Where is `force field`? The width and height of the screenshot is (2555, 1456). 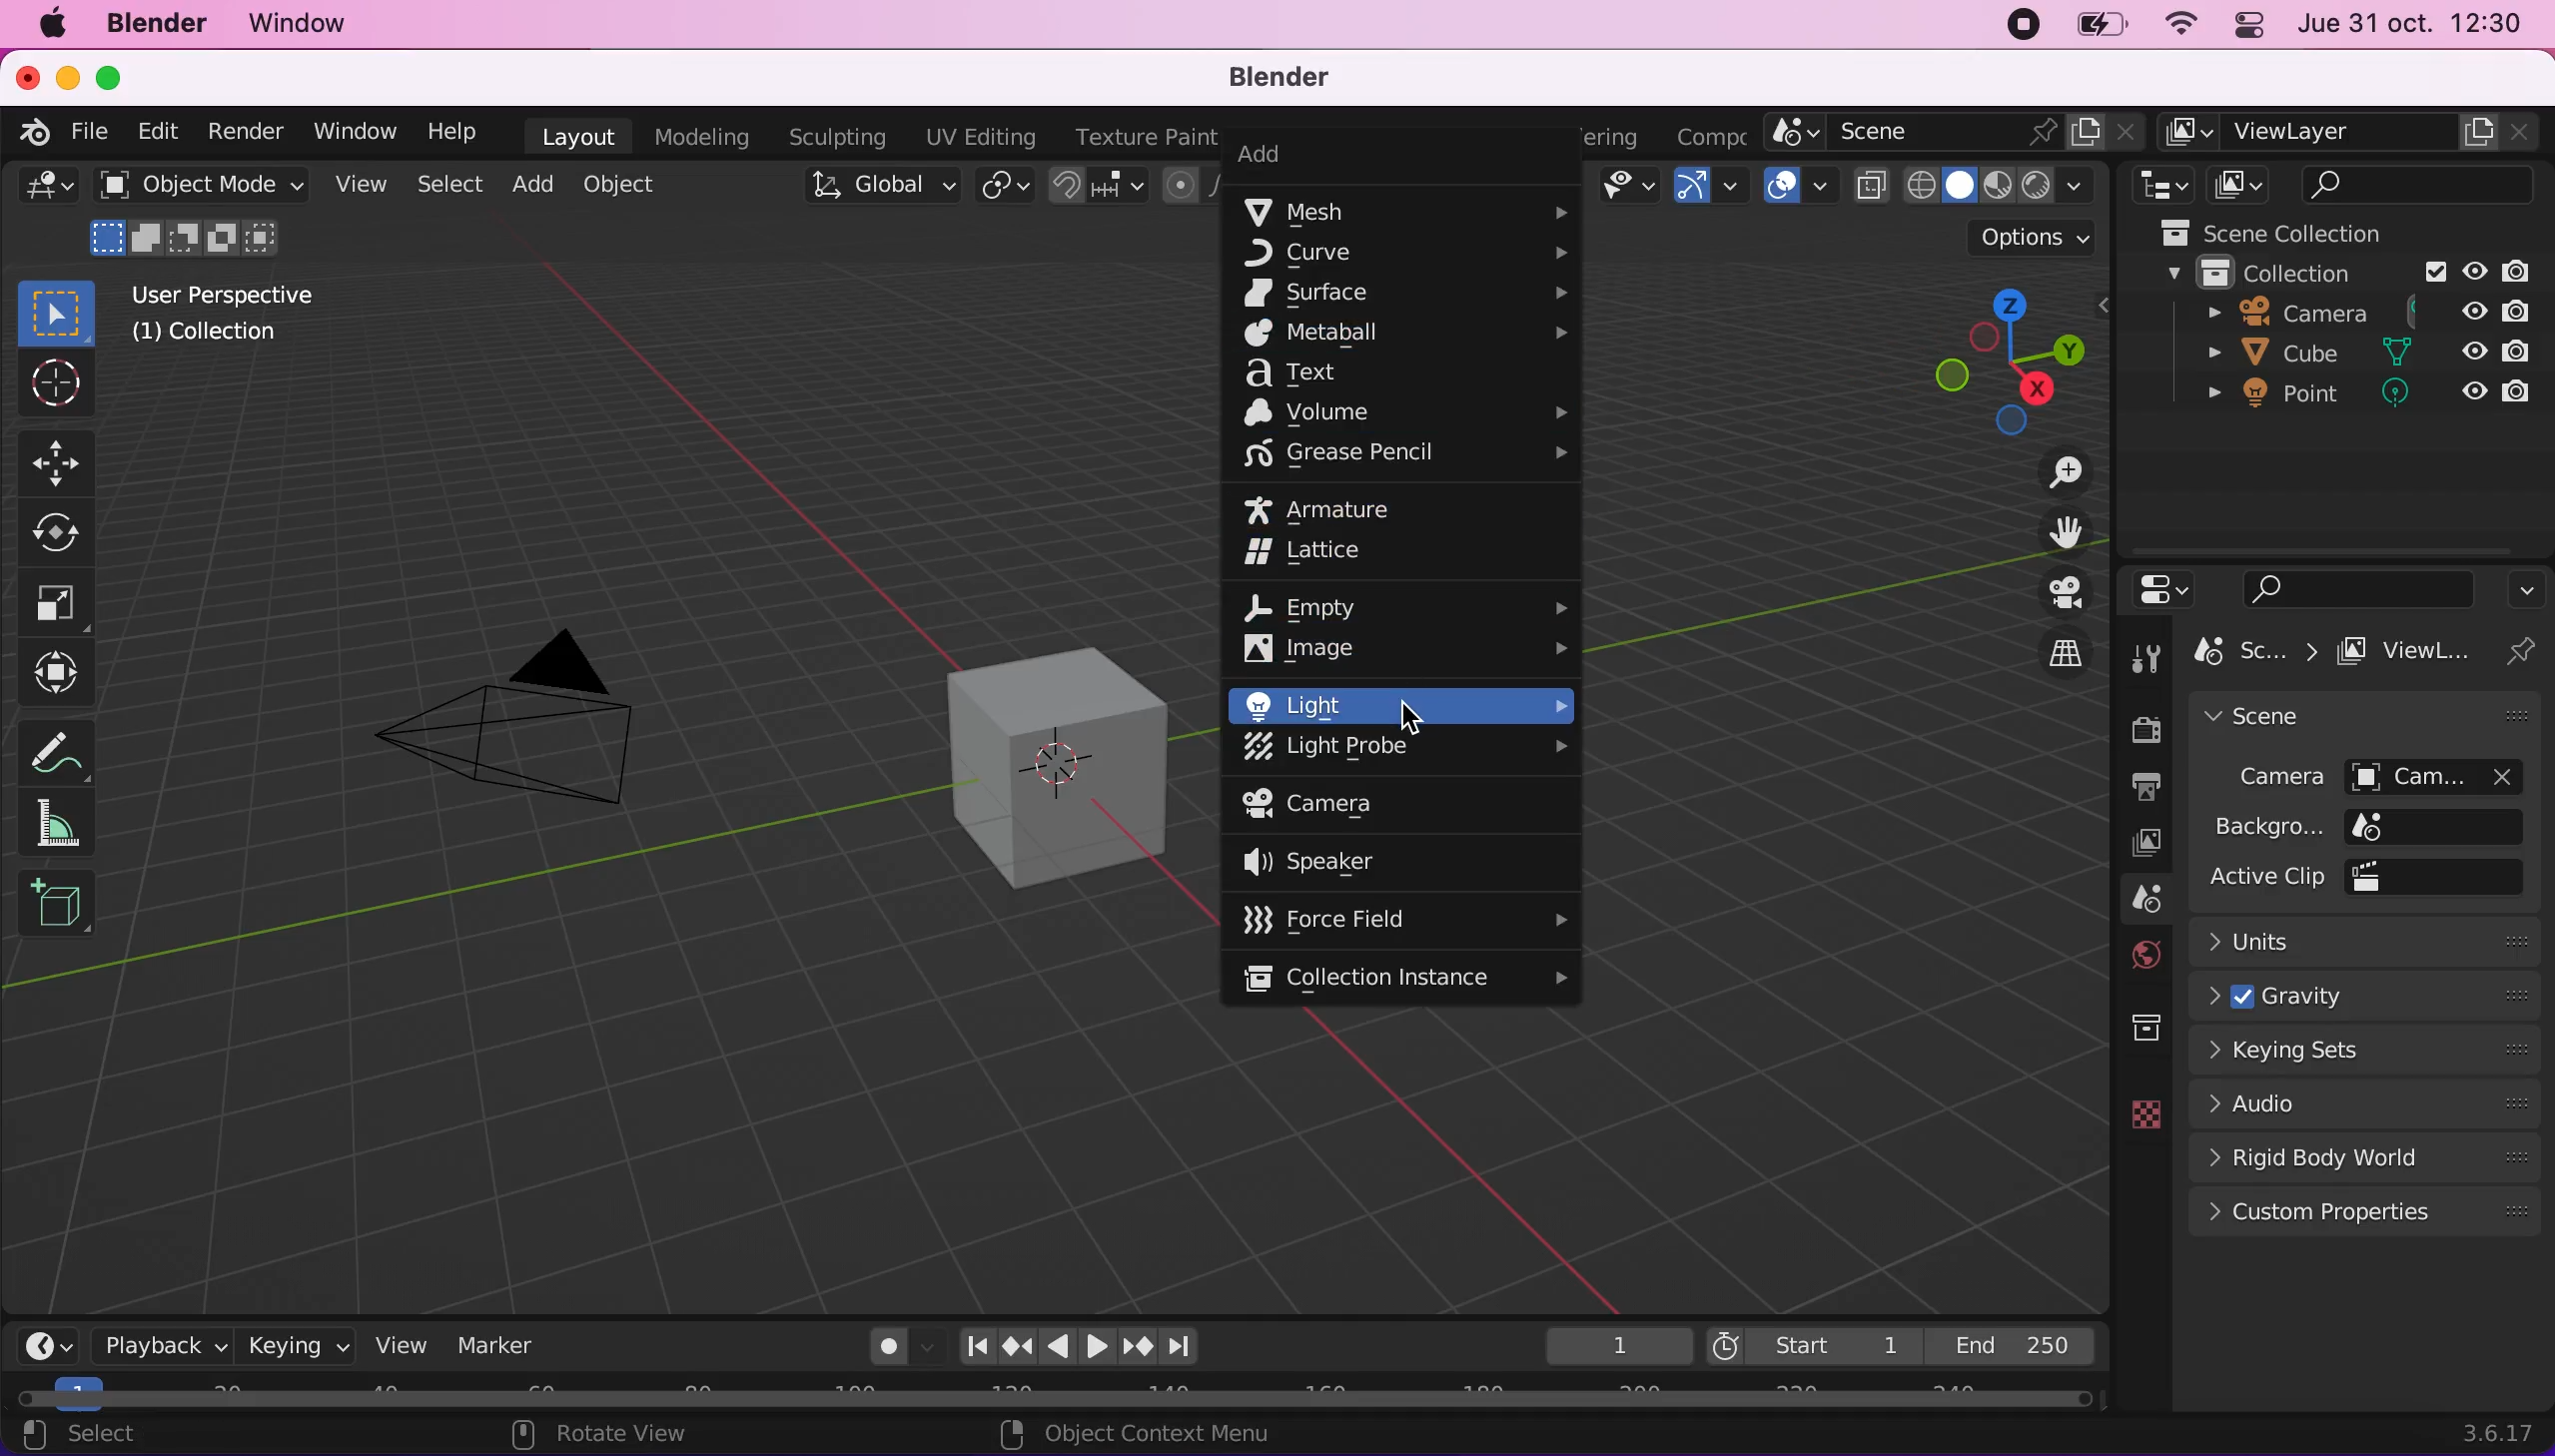
force field is located at coordinates (1404, 919).